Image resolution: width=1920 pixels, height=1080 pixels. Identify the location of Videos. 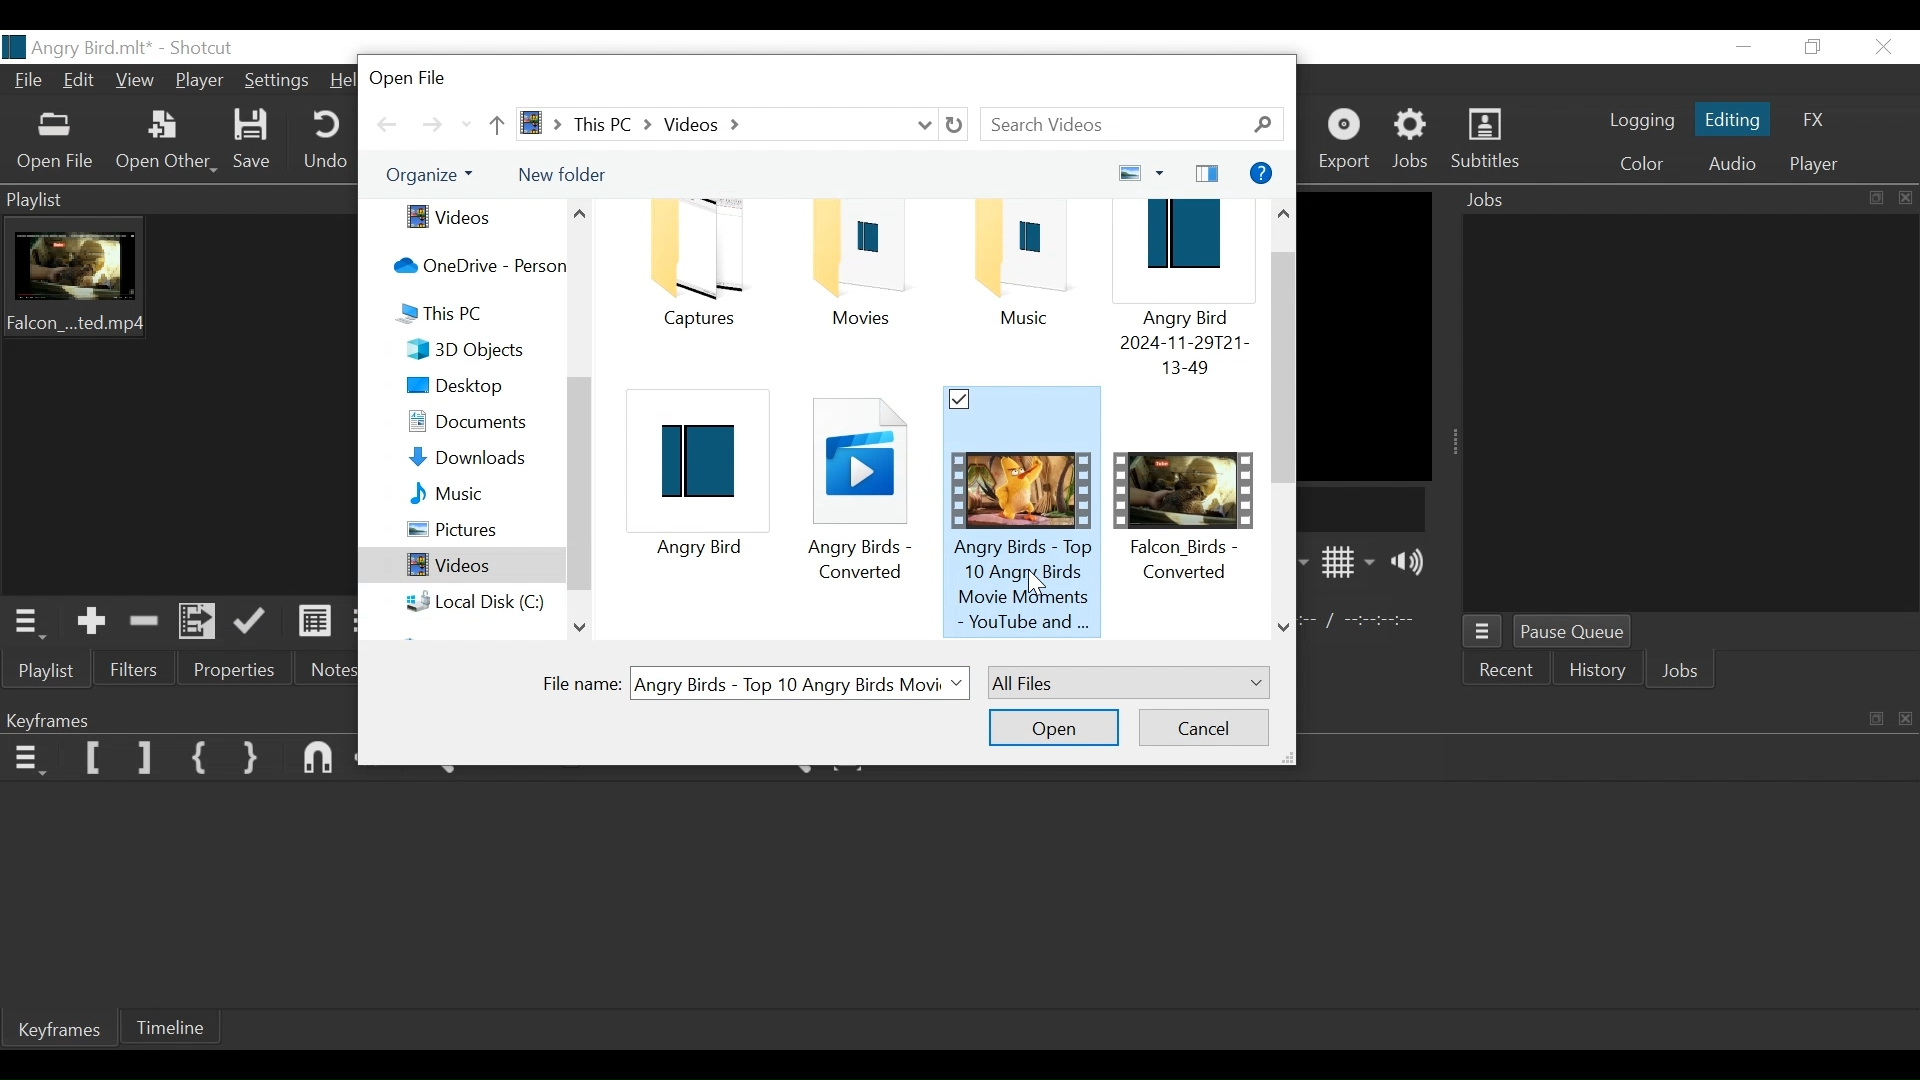
(461, 564).